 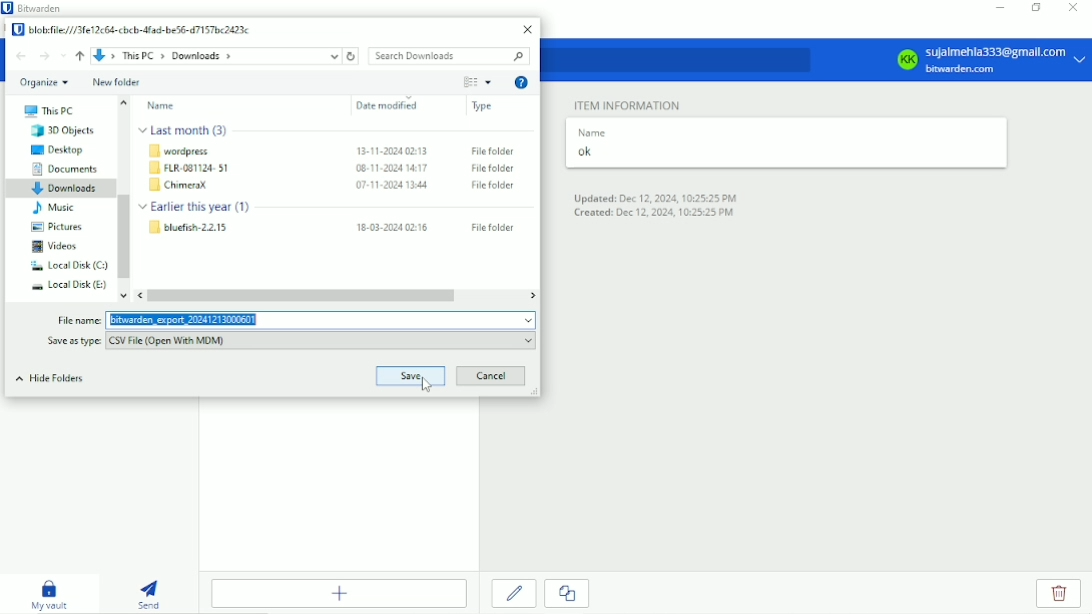 I want to click on Horizontal scrollbar, so click(x=304, y=295).